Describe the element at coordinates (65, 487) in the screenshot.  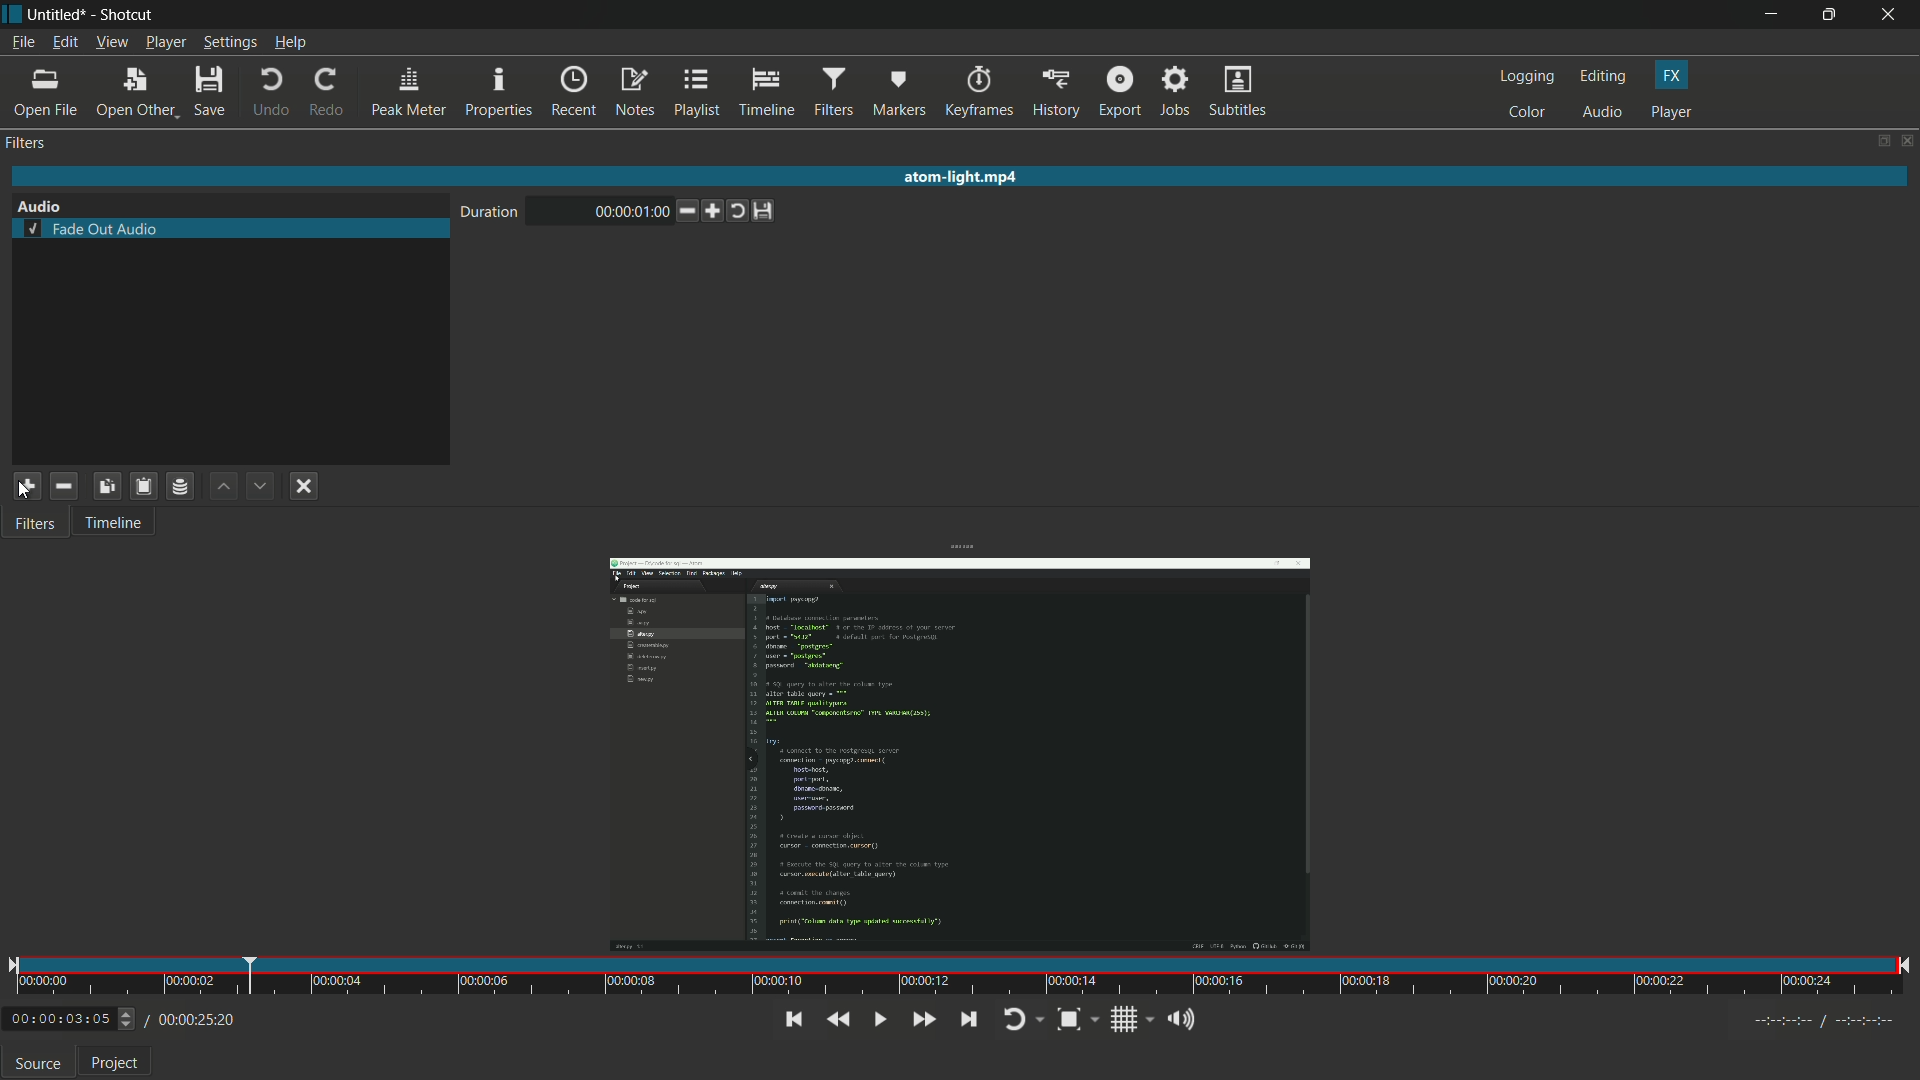
I see `remove selected filter` at that location.